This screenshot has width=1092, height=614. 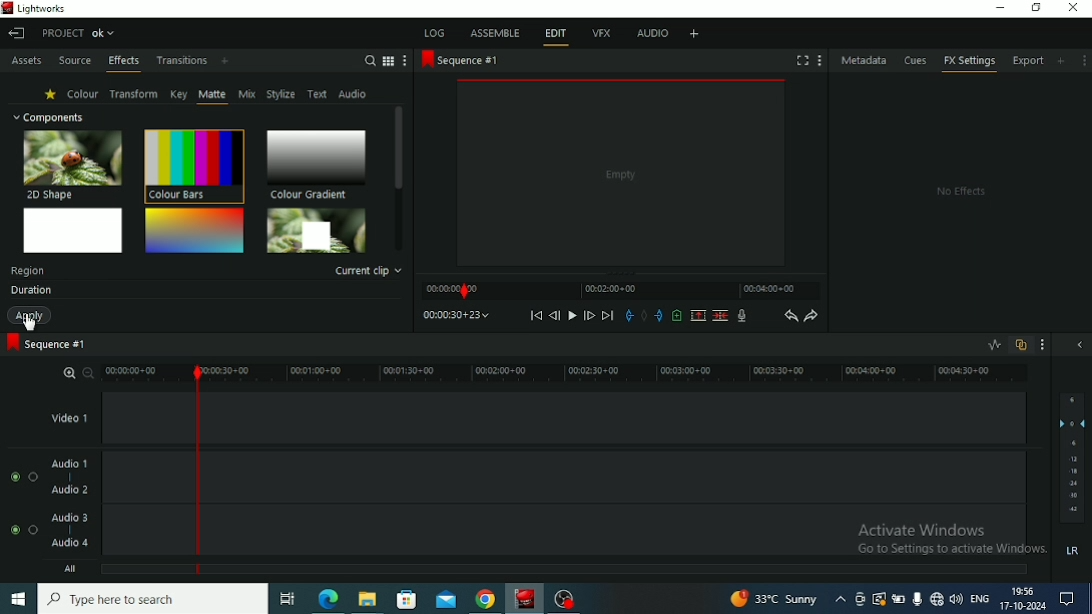 I want to click on Duration, so click(x=30, y=291).